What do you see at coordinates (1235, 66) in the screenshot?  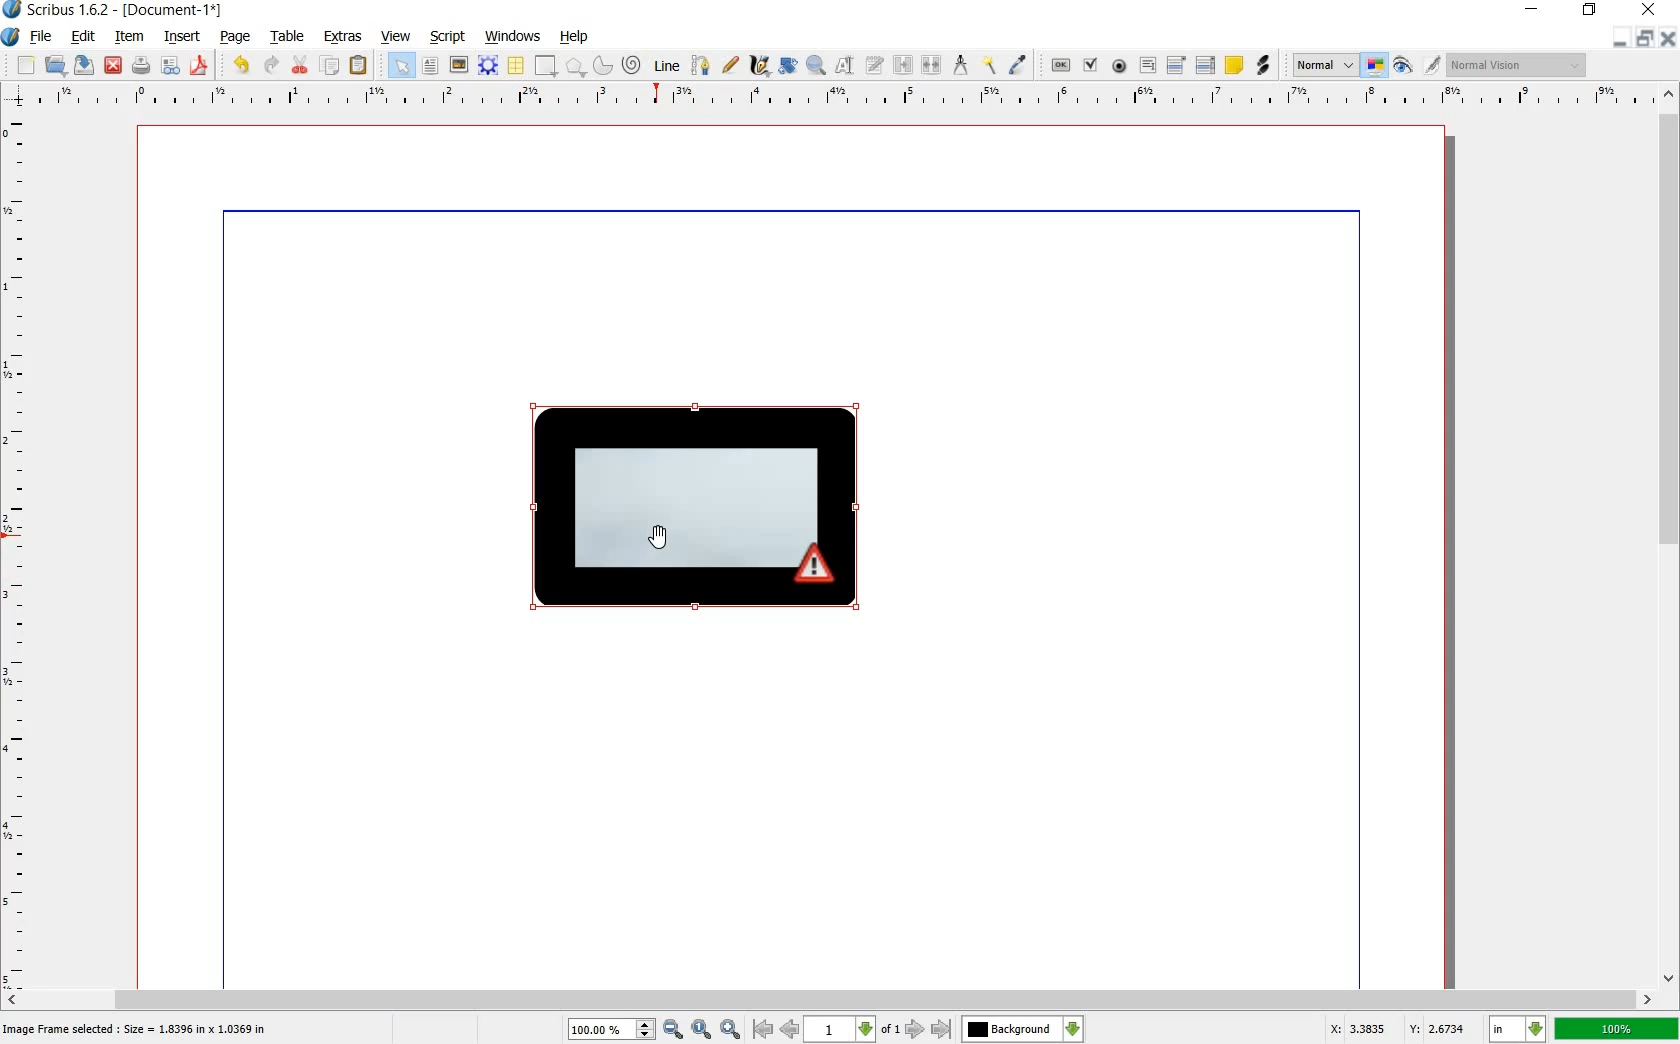 I see `text annotation` at bounding box center [1235, 66].